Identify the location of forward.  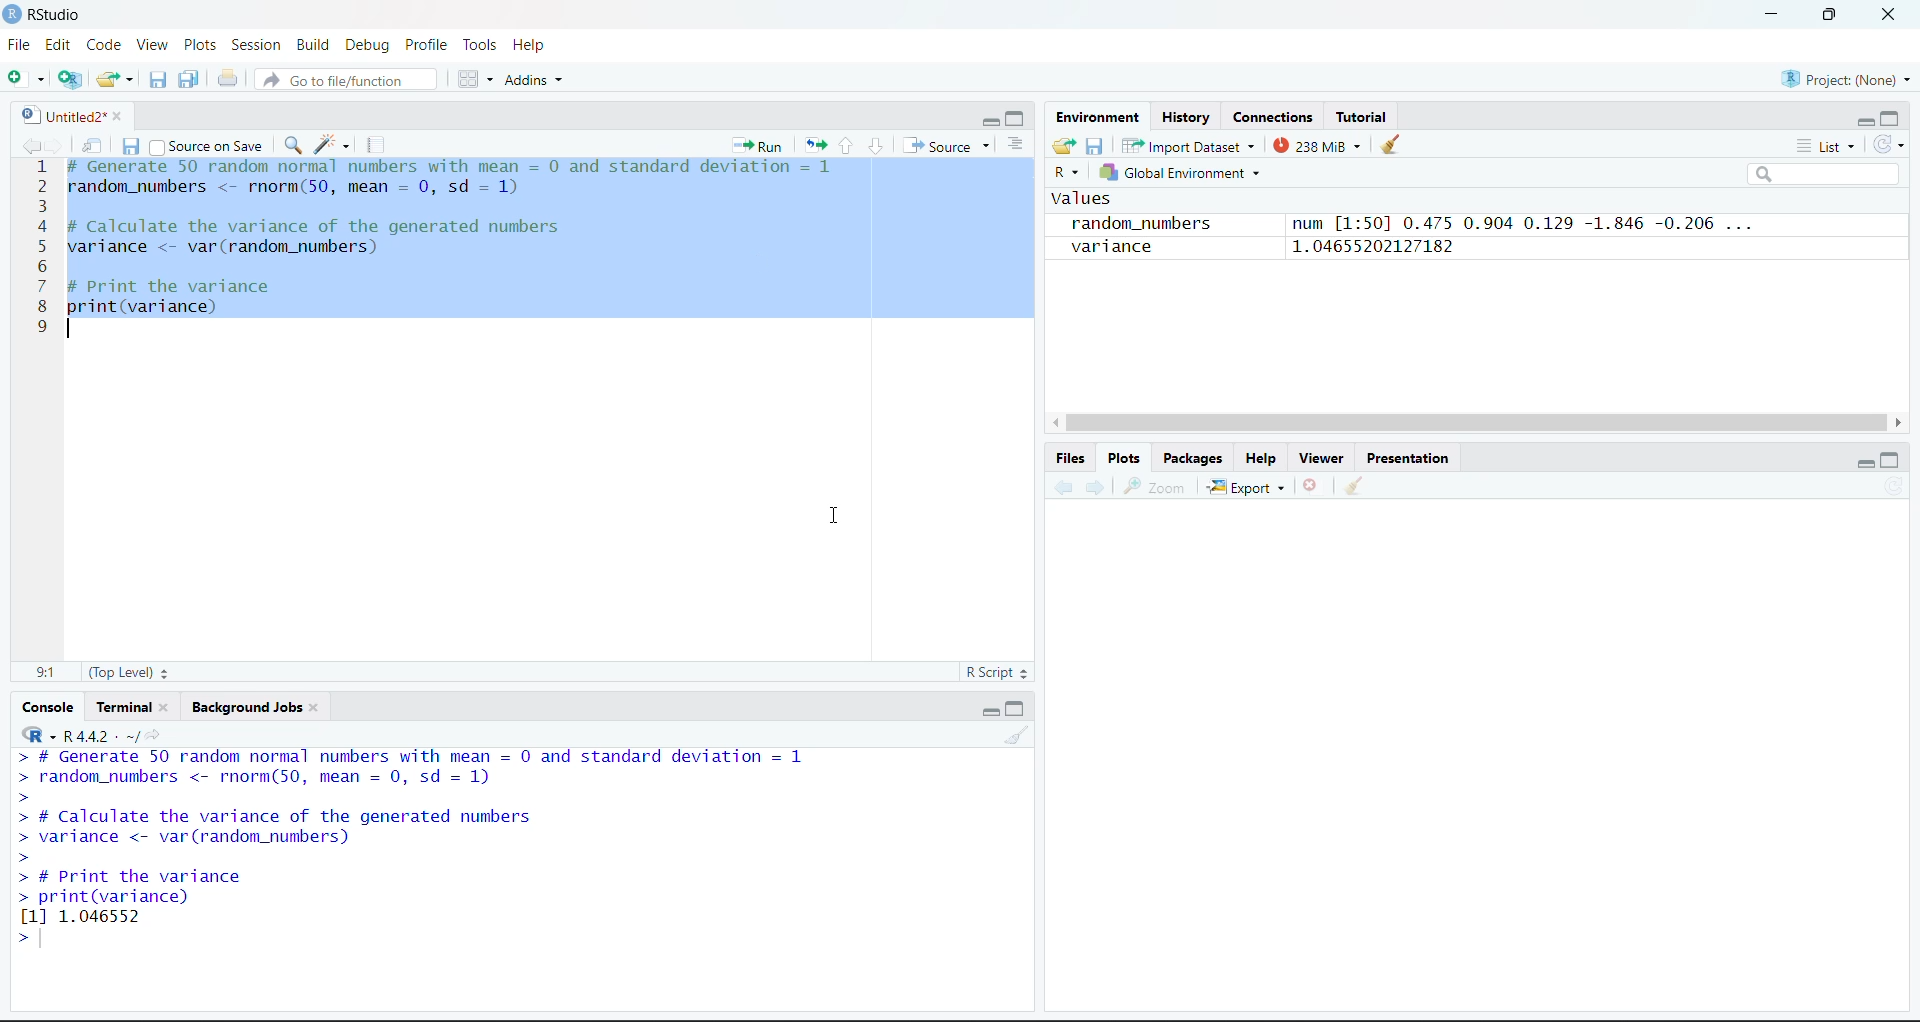
(56, 145).